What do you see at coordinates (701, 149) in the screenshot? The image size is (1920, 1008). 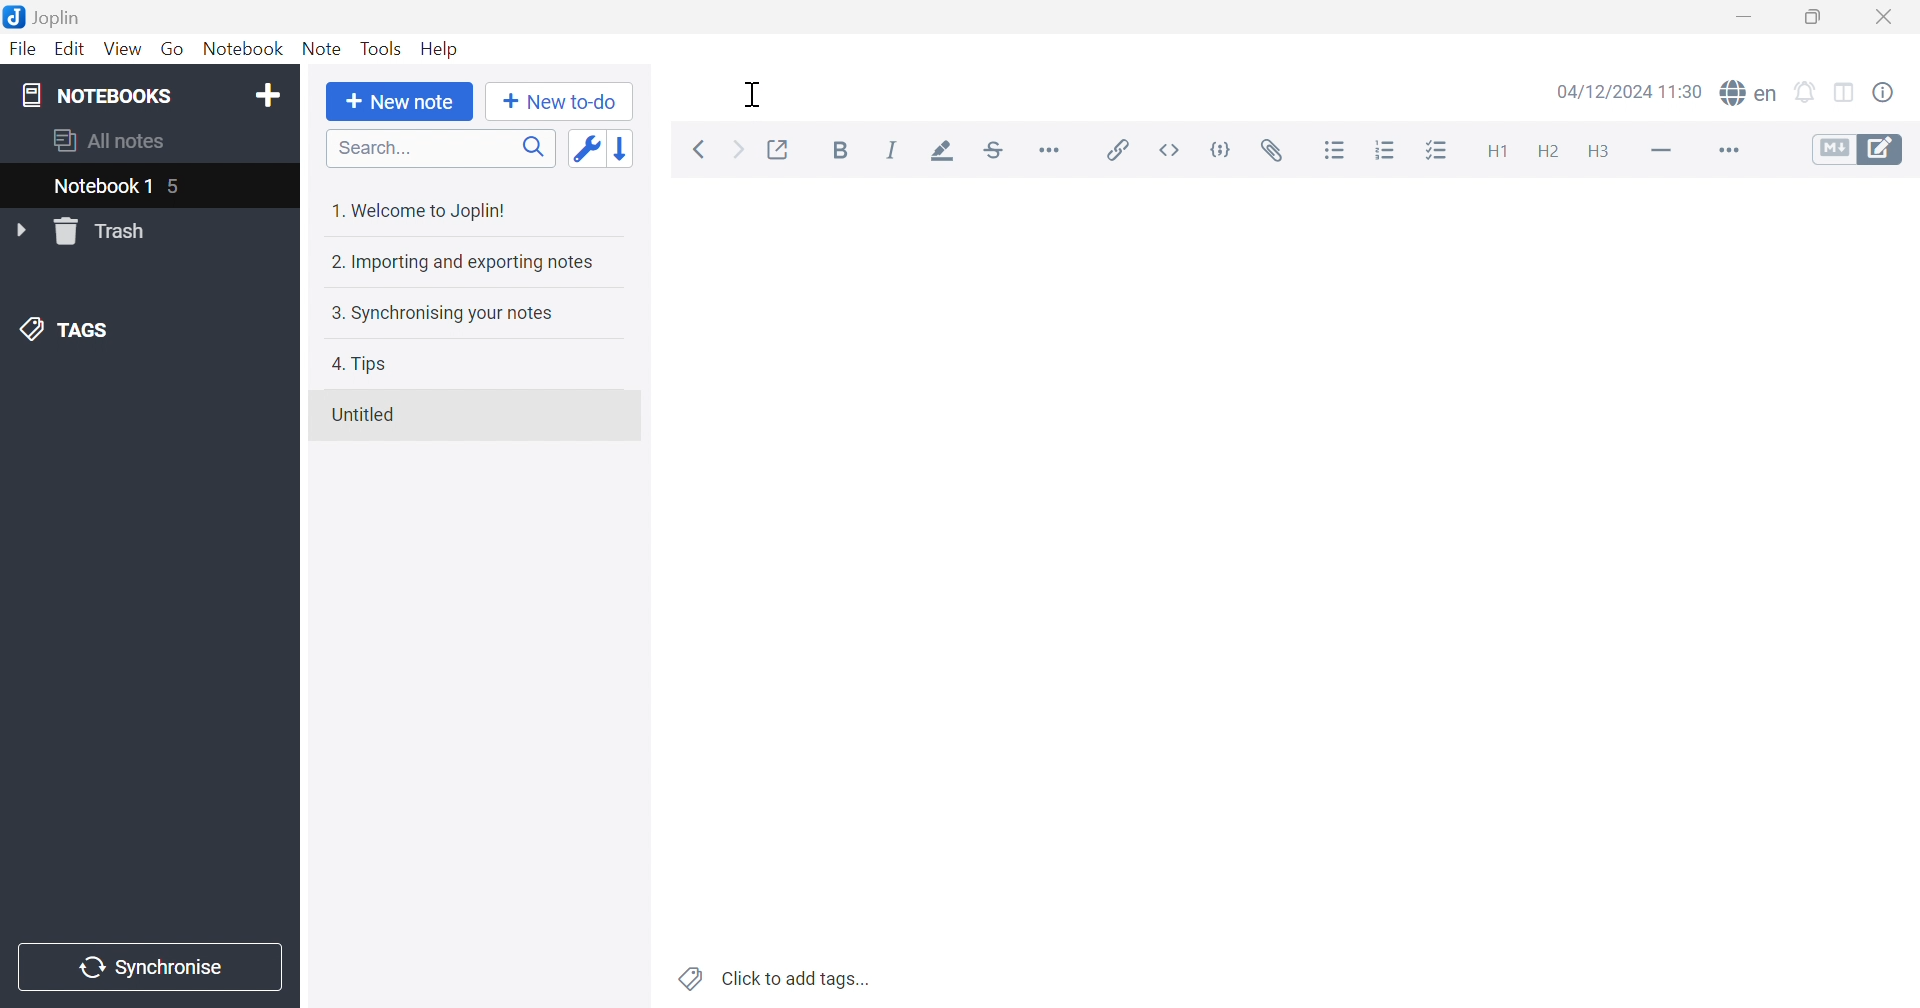 I see `Back` at bounding box center [701, 149].